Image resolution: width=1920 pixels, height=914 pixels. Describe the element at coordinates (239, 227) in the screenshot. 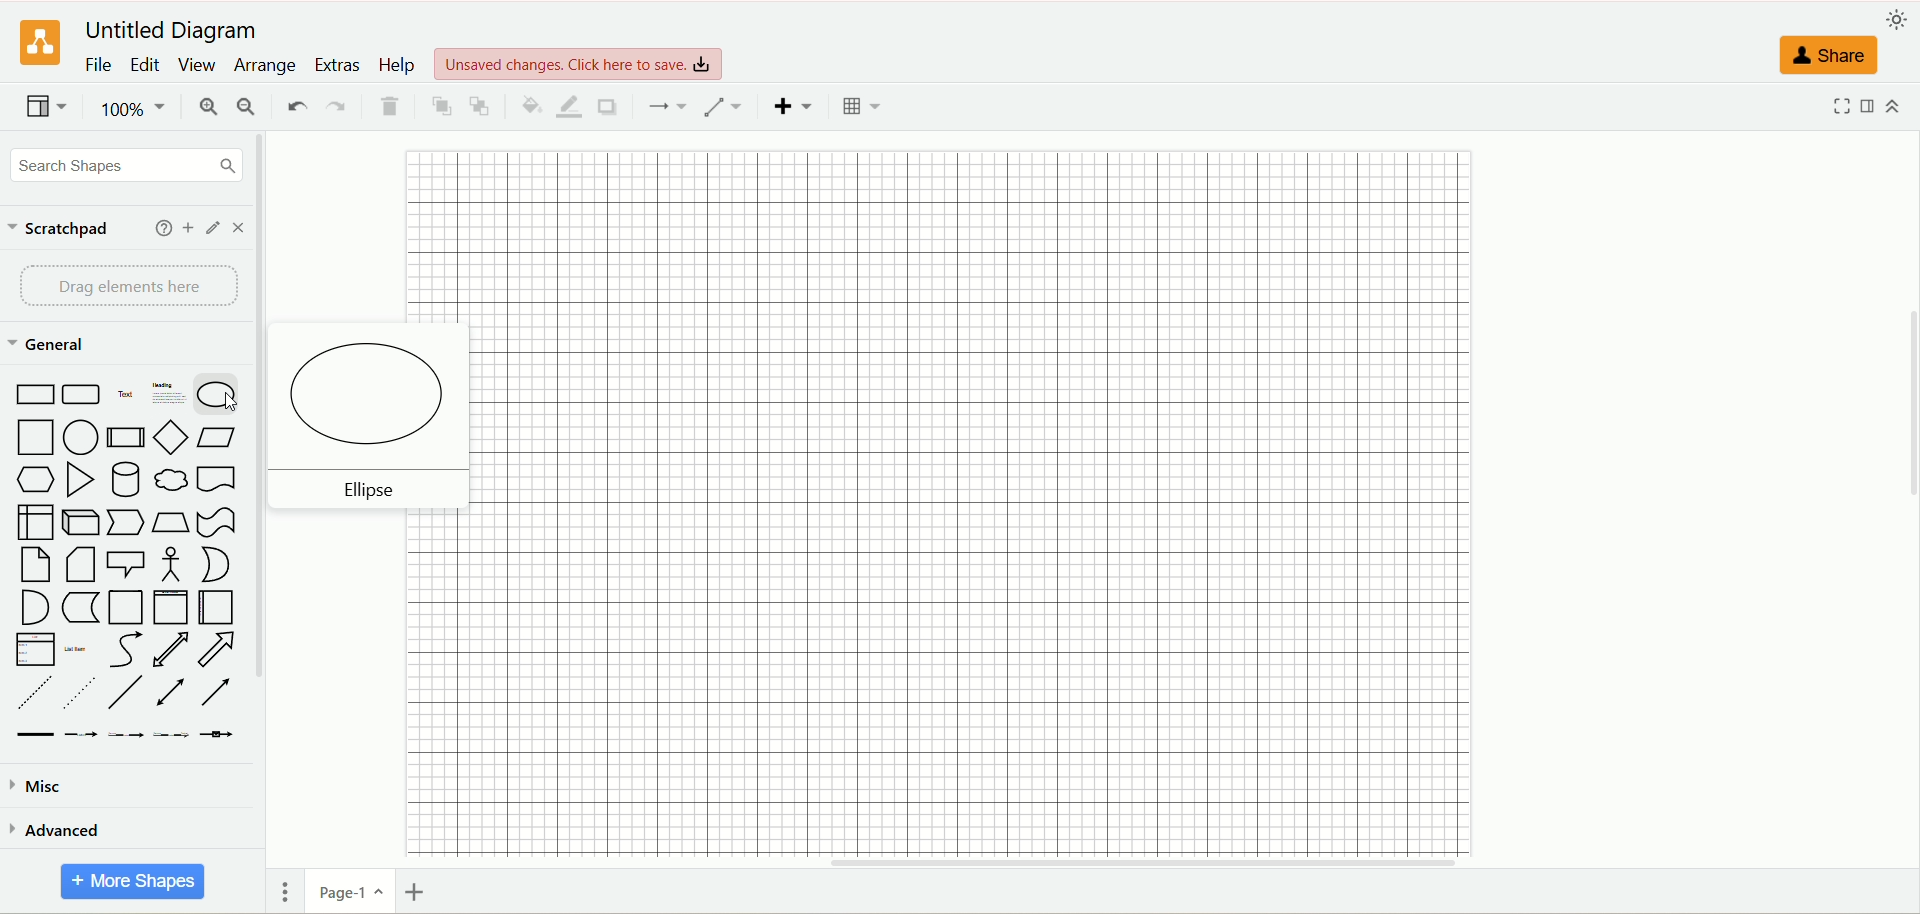

I see `close` at that location.